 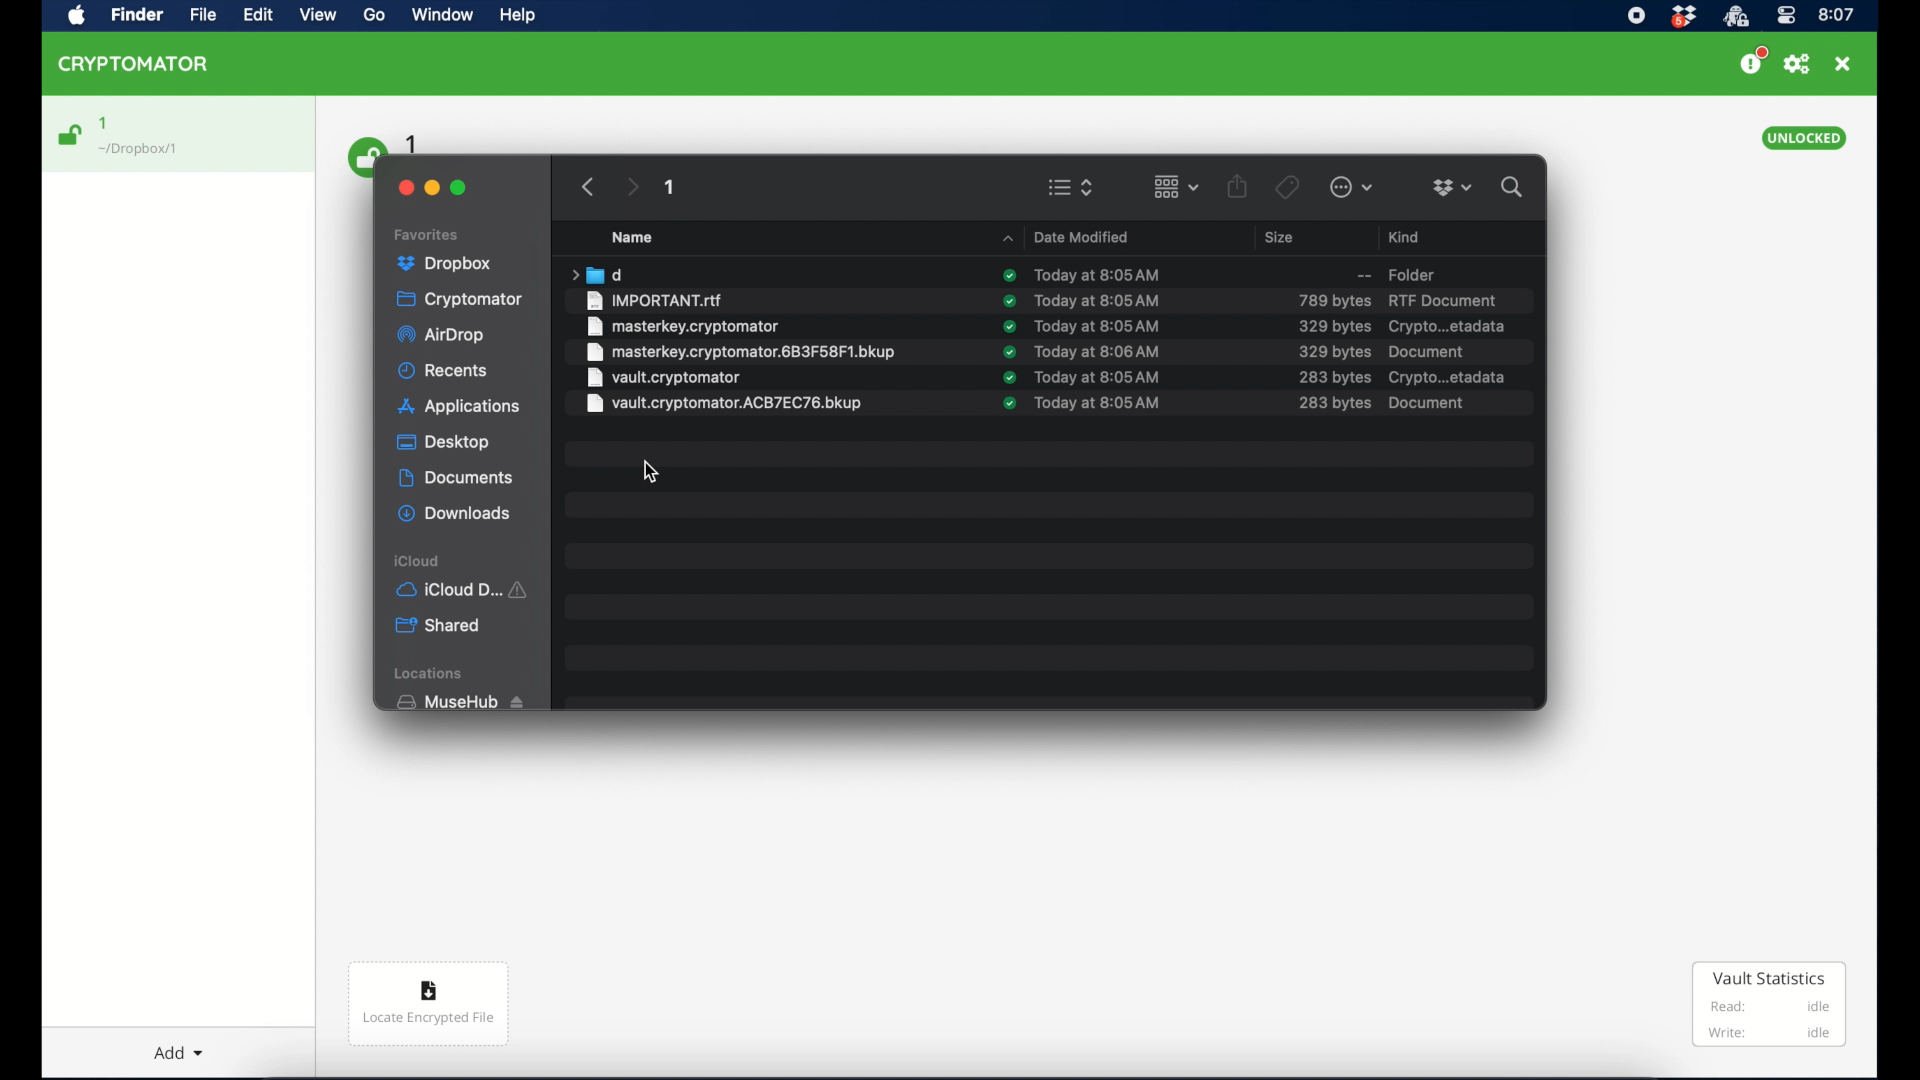 What do you see at coordinates (1683, 17) in the screenshot?
I see `dropbox icon` at bounding box center [1683, 17].